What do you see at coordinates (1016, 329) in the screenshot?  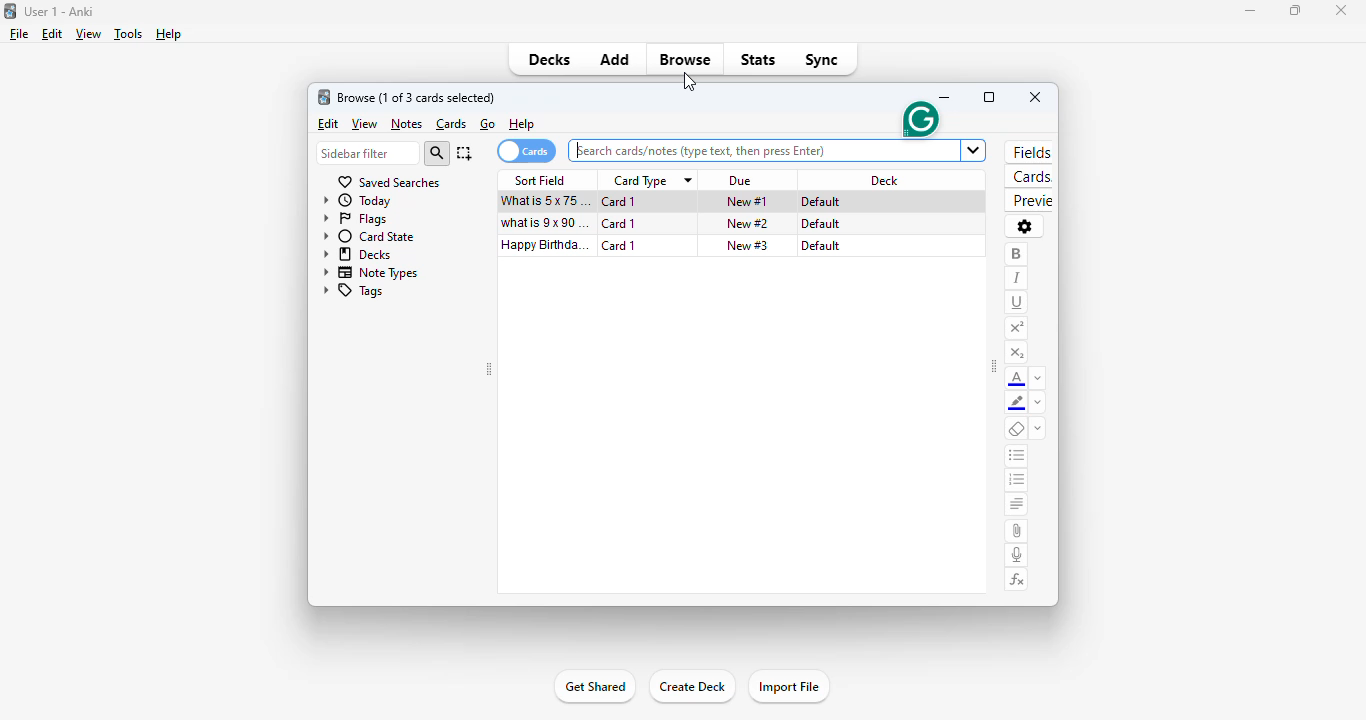 I see `superscript` at bounding box center [1016, 329].